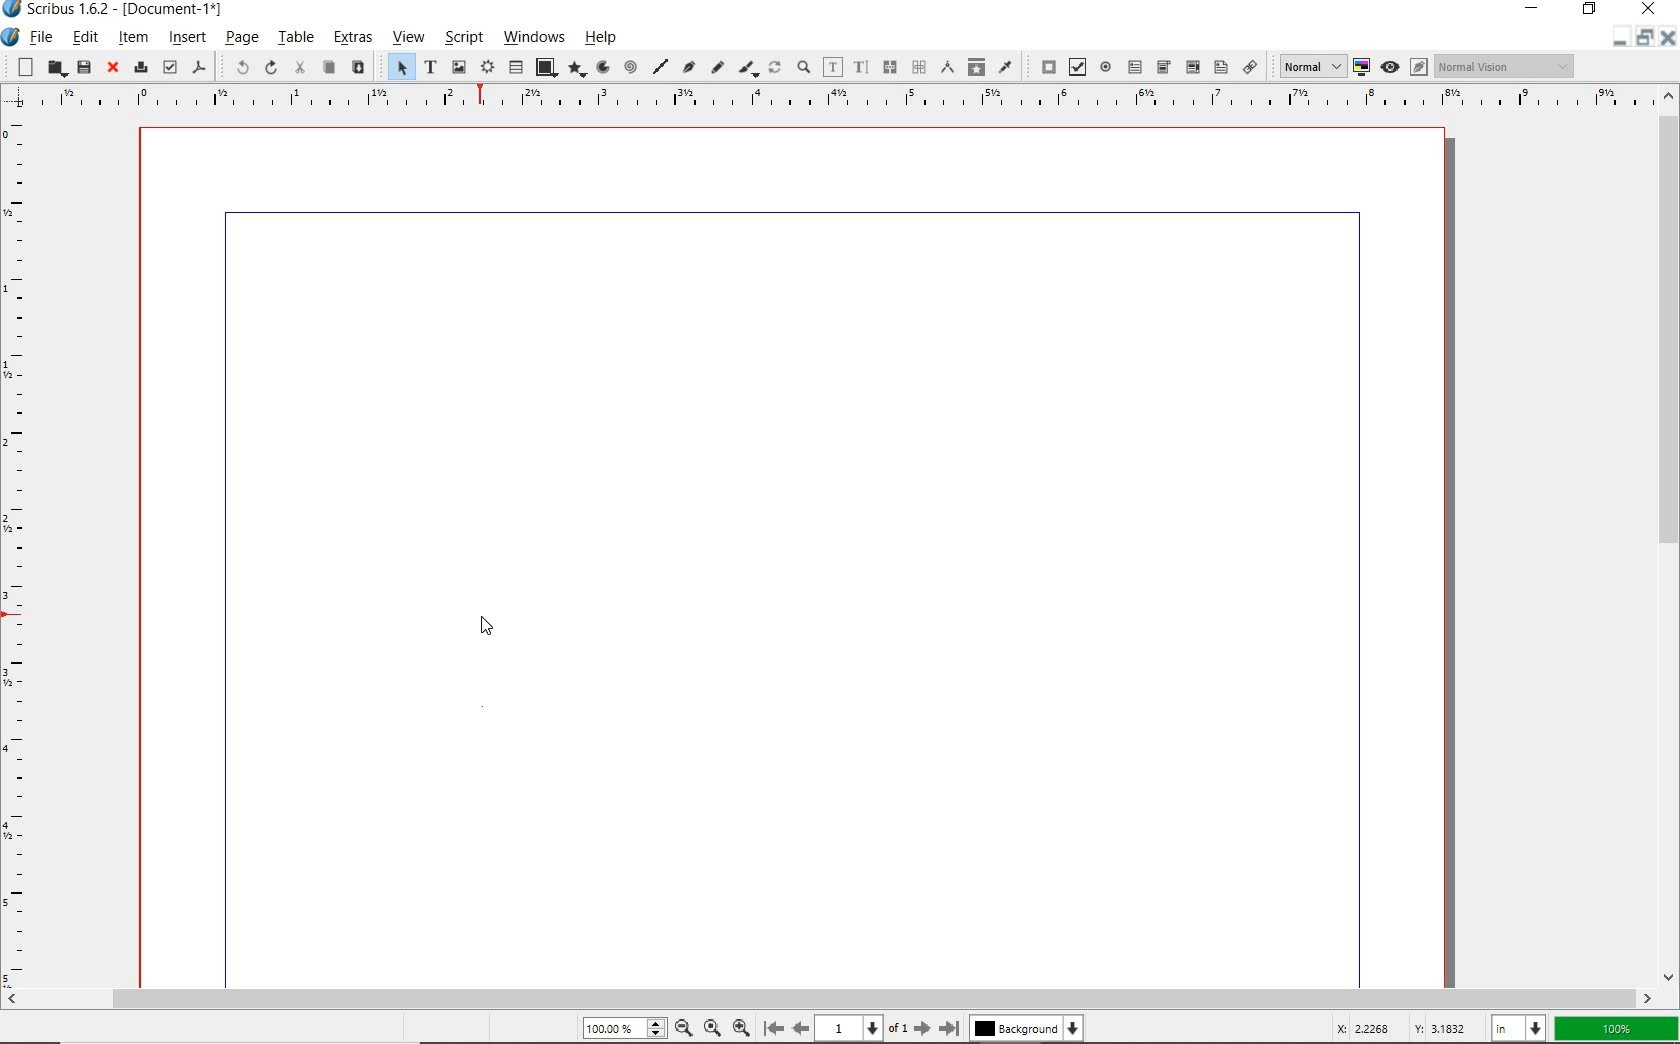 This screenshot has height=1044, width=1680. Describe the element at coordinates (1643, 39) in the screenshot. I see `Minimize` at that location.